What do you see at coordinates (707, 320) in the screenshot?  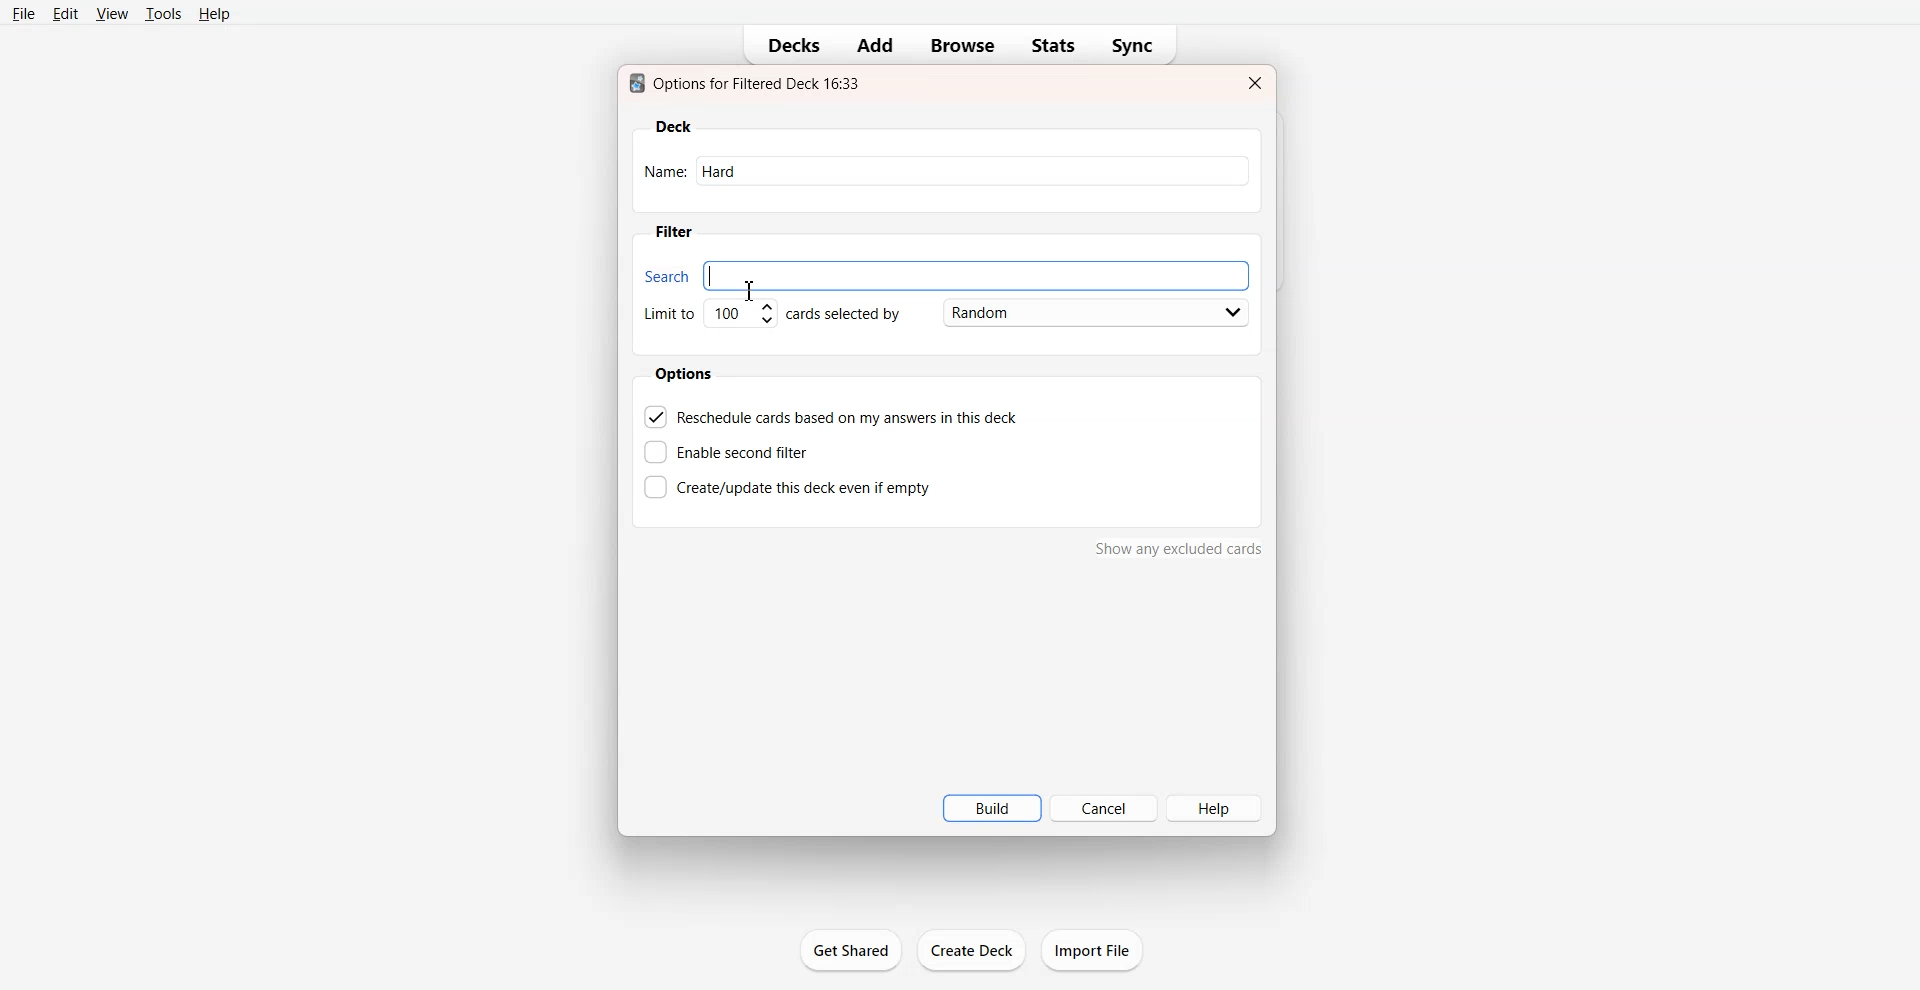 I see `Set Limit` at bounding box center [707, 320].